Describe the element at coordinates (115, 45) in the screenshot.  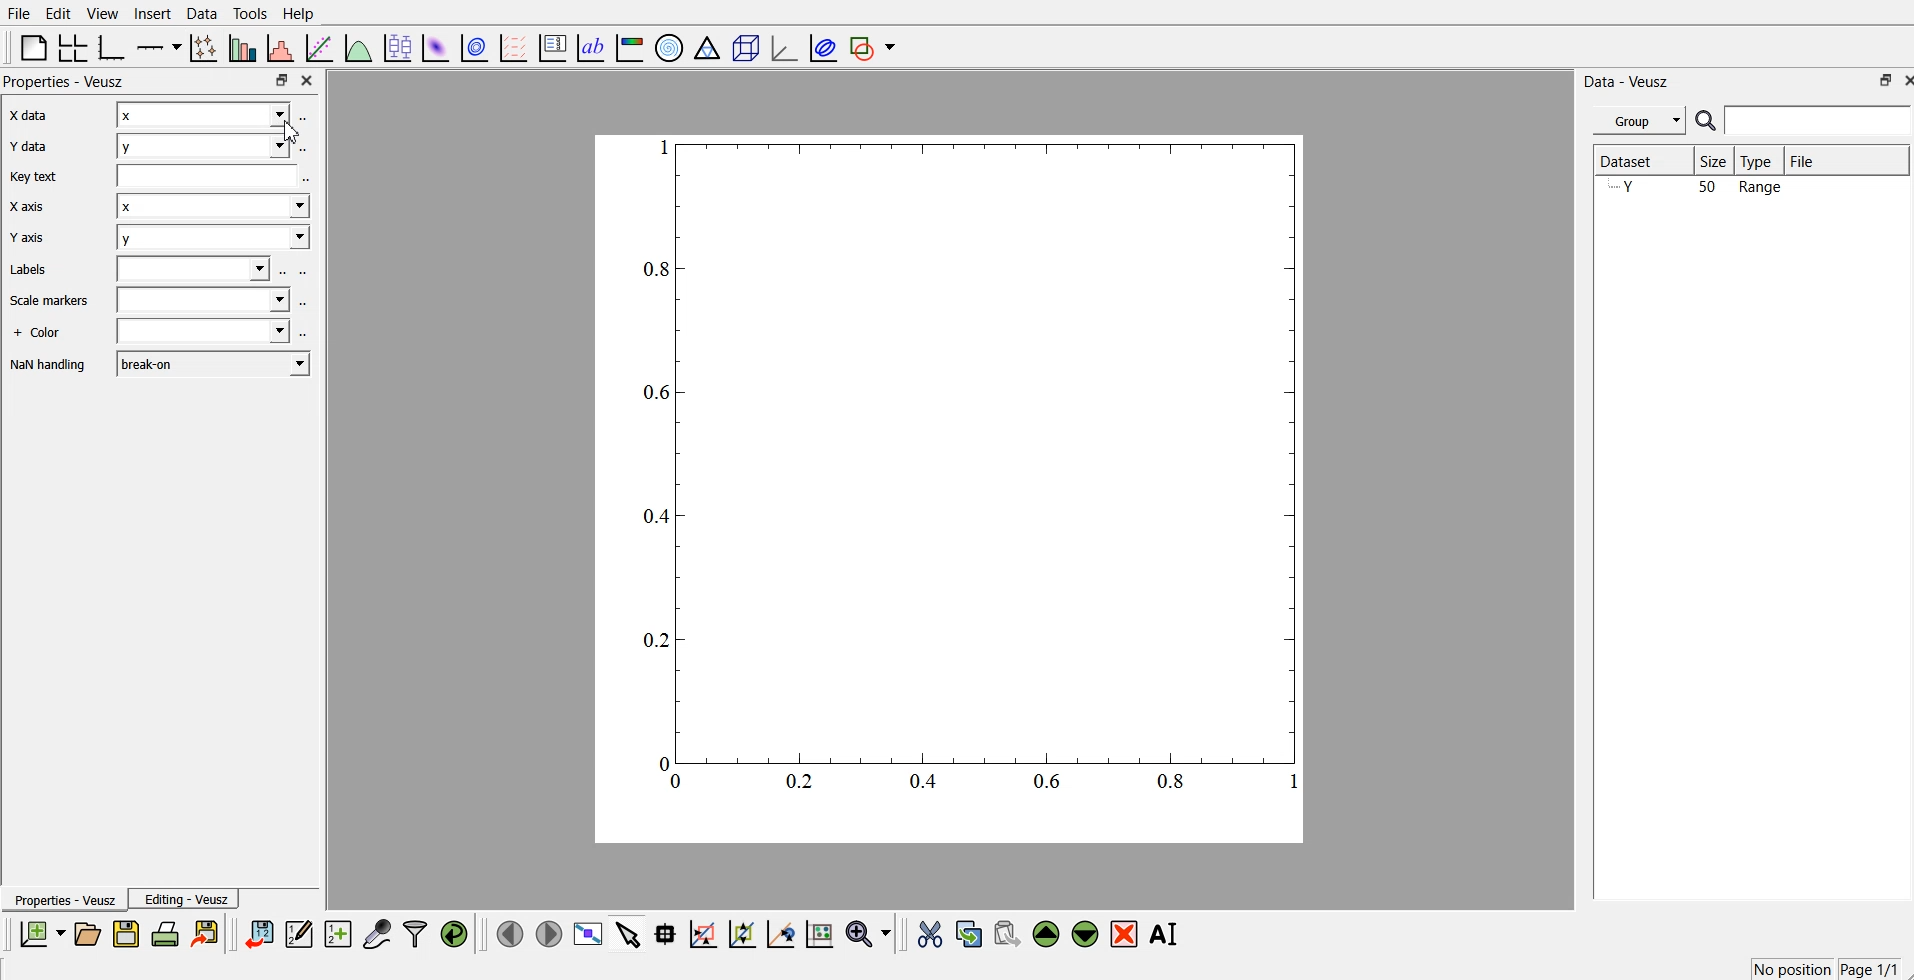
I see `base graphs` at that location.